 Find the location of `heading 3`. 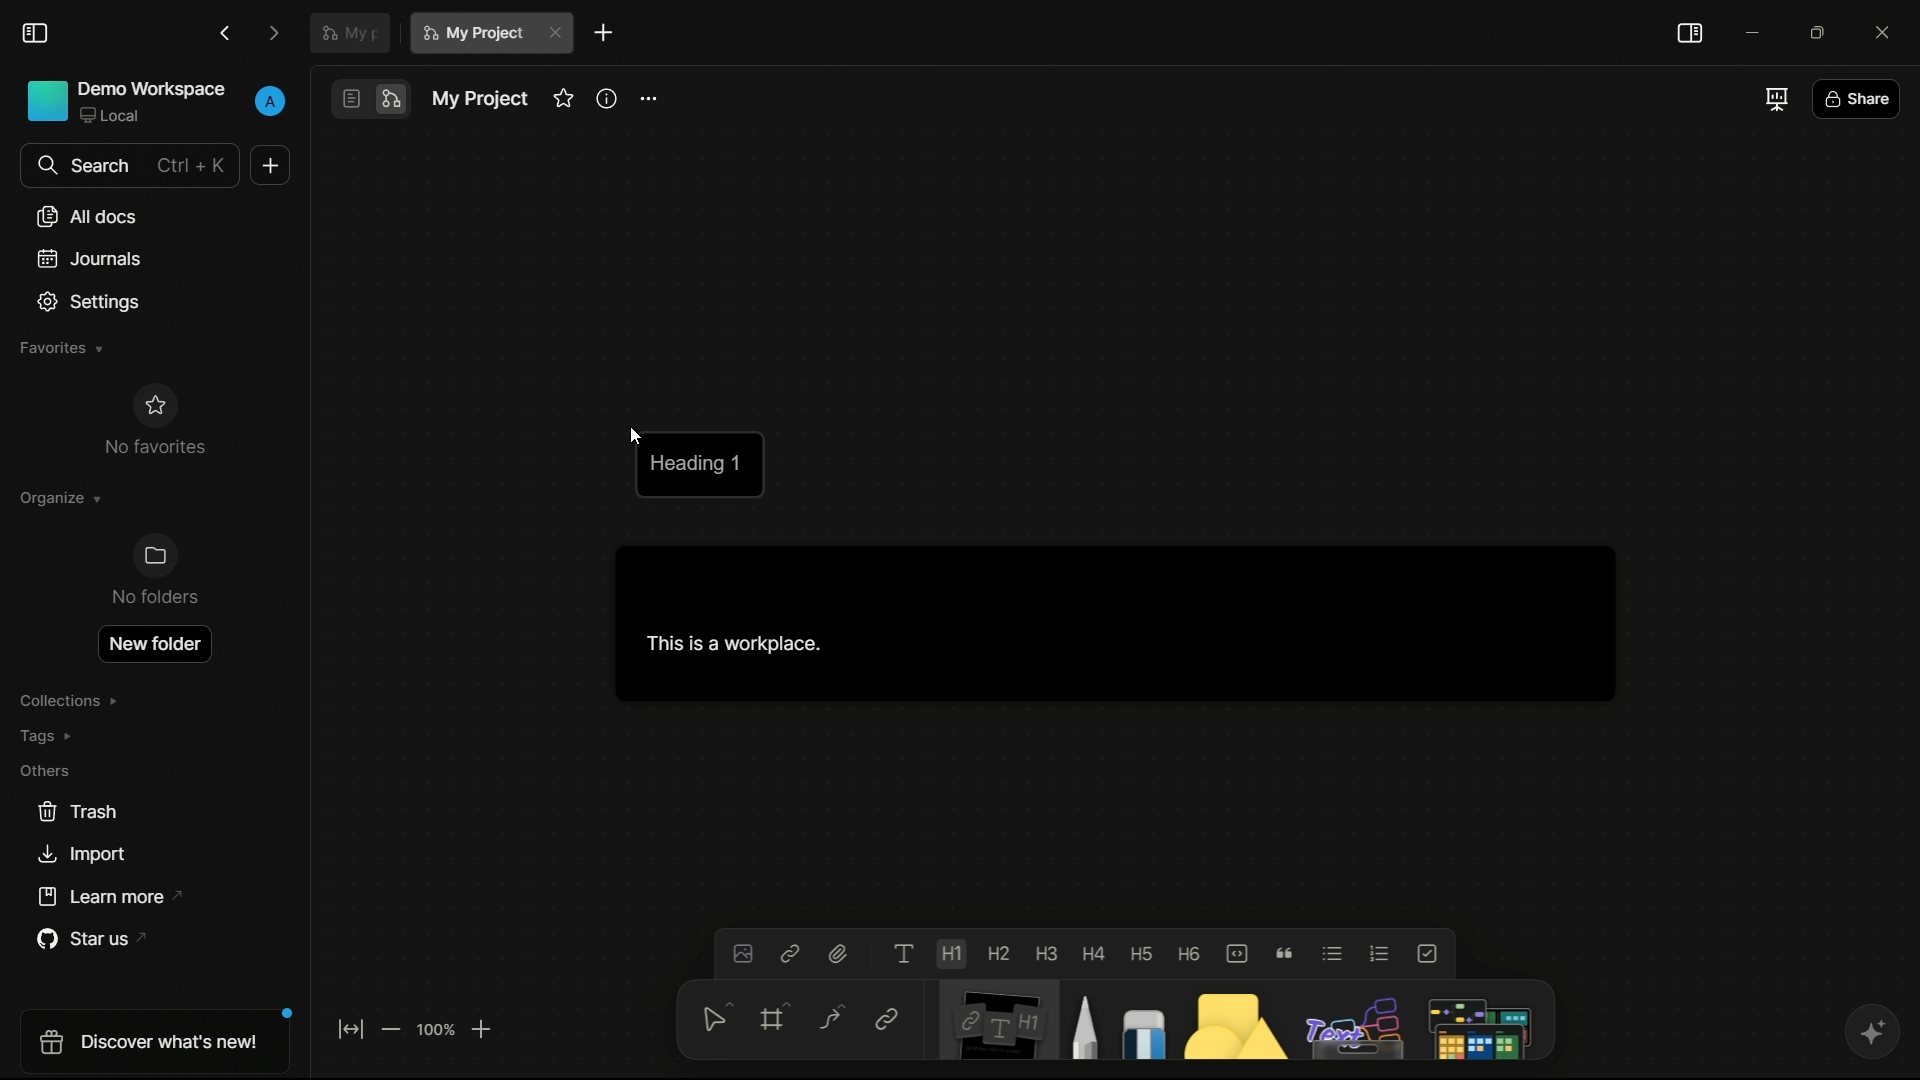

heading 3 is located at coordinates (1048, 947).